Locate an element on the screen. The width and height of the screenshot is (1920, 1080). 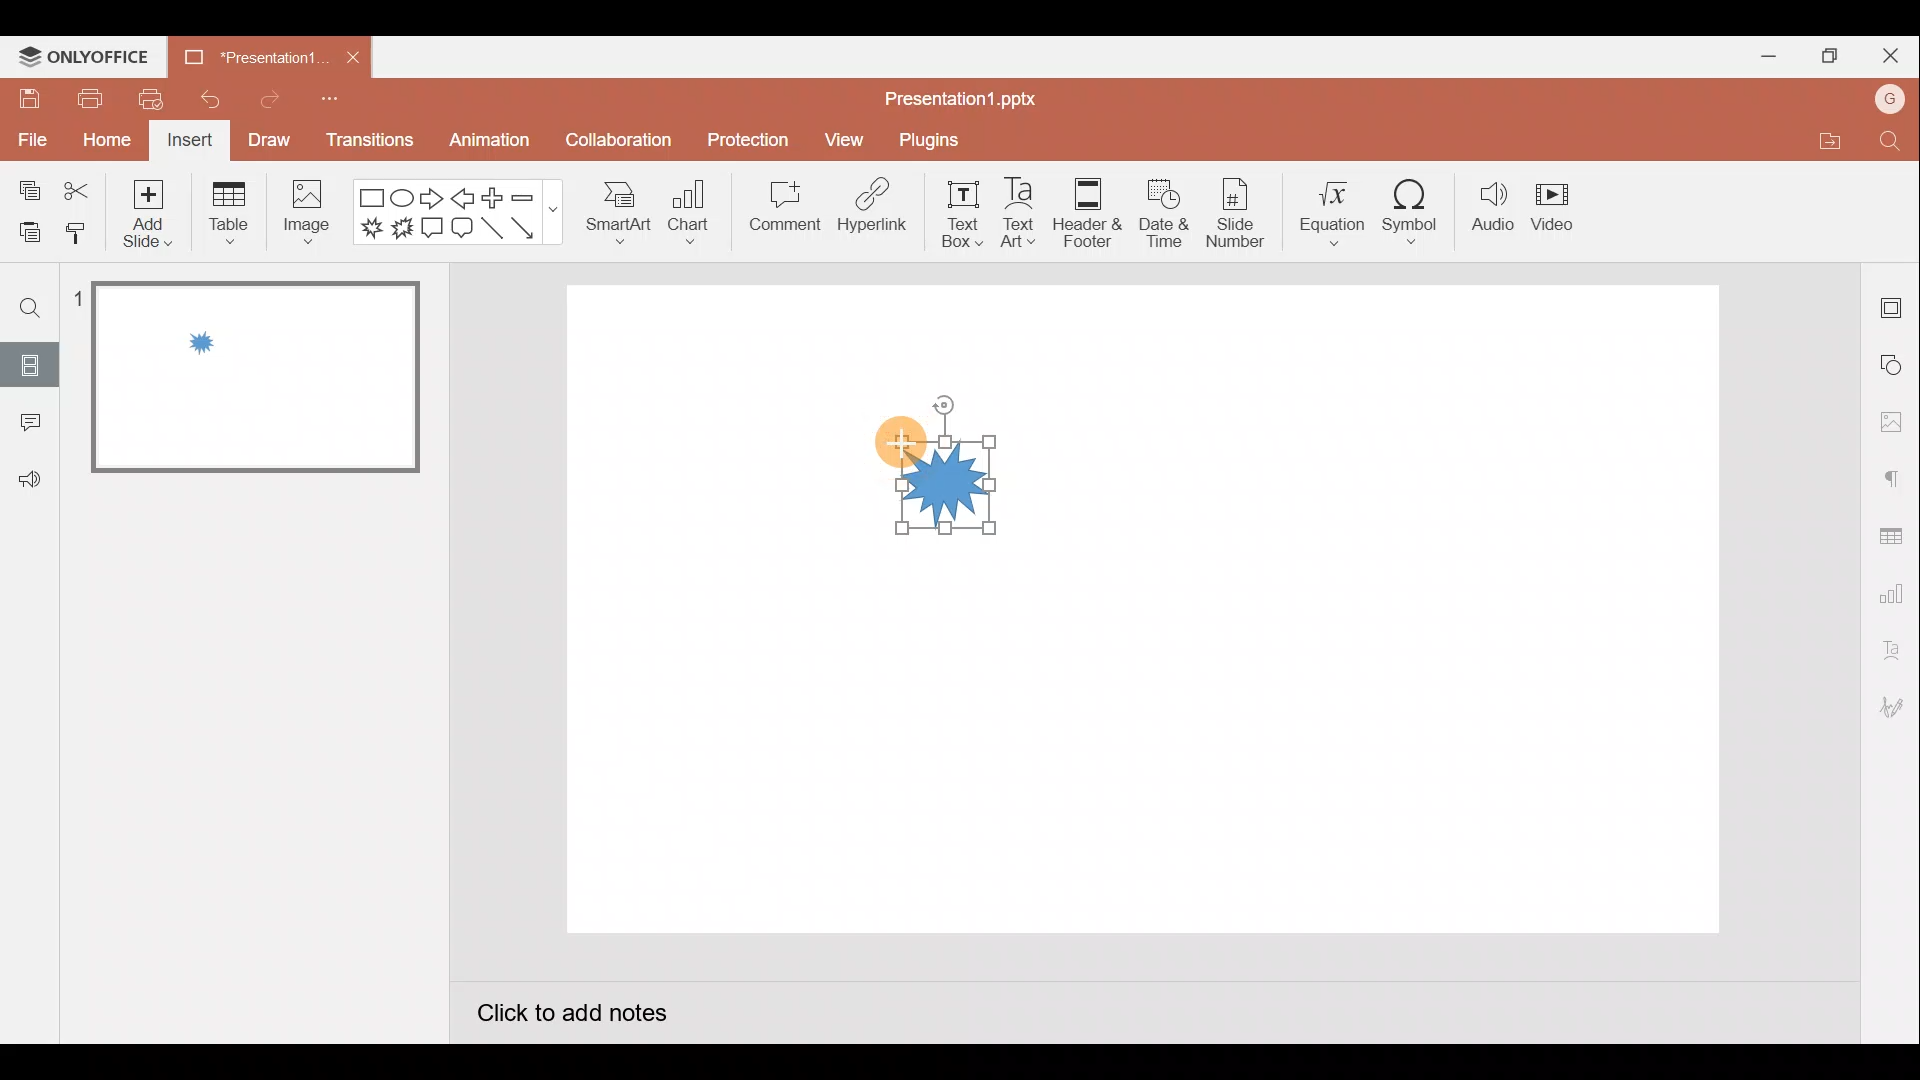
Ellipse is located at coordinates (406, 199).